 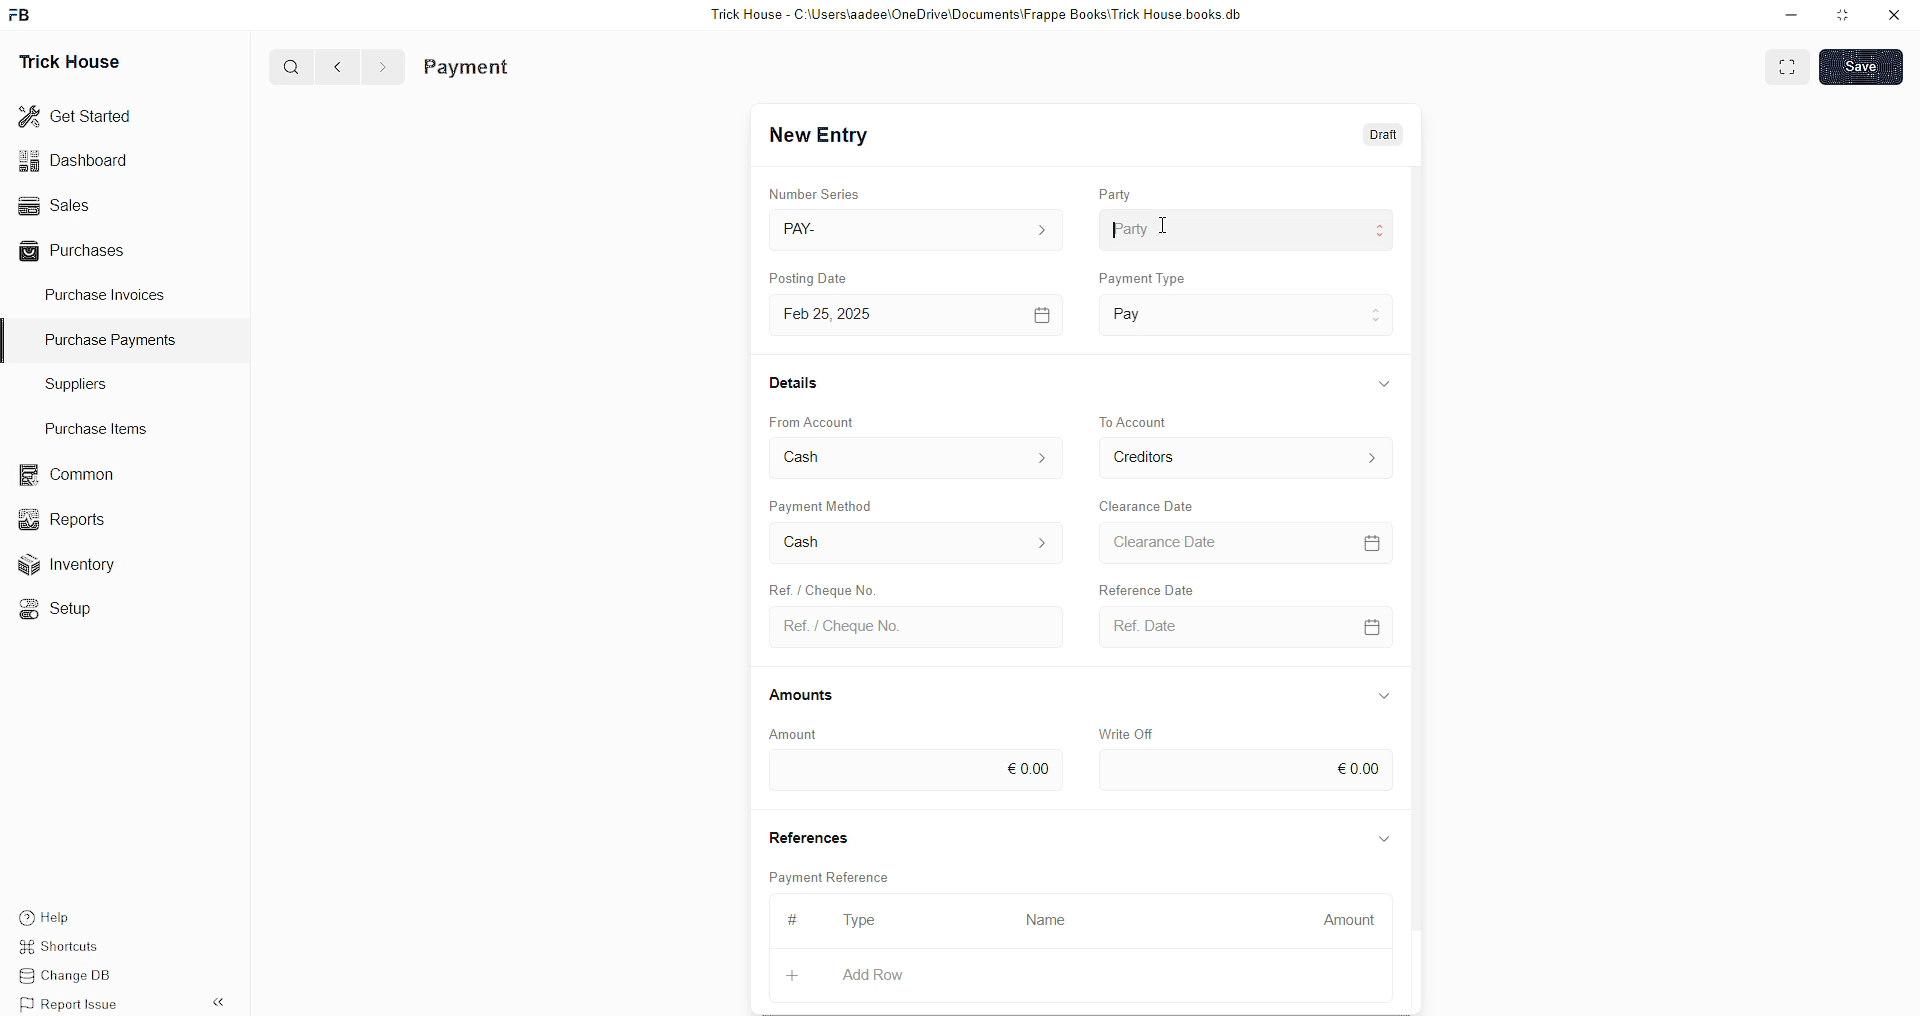 I want to click on CALENDER, so click(x=1372, y=625).